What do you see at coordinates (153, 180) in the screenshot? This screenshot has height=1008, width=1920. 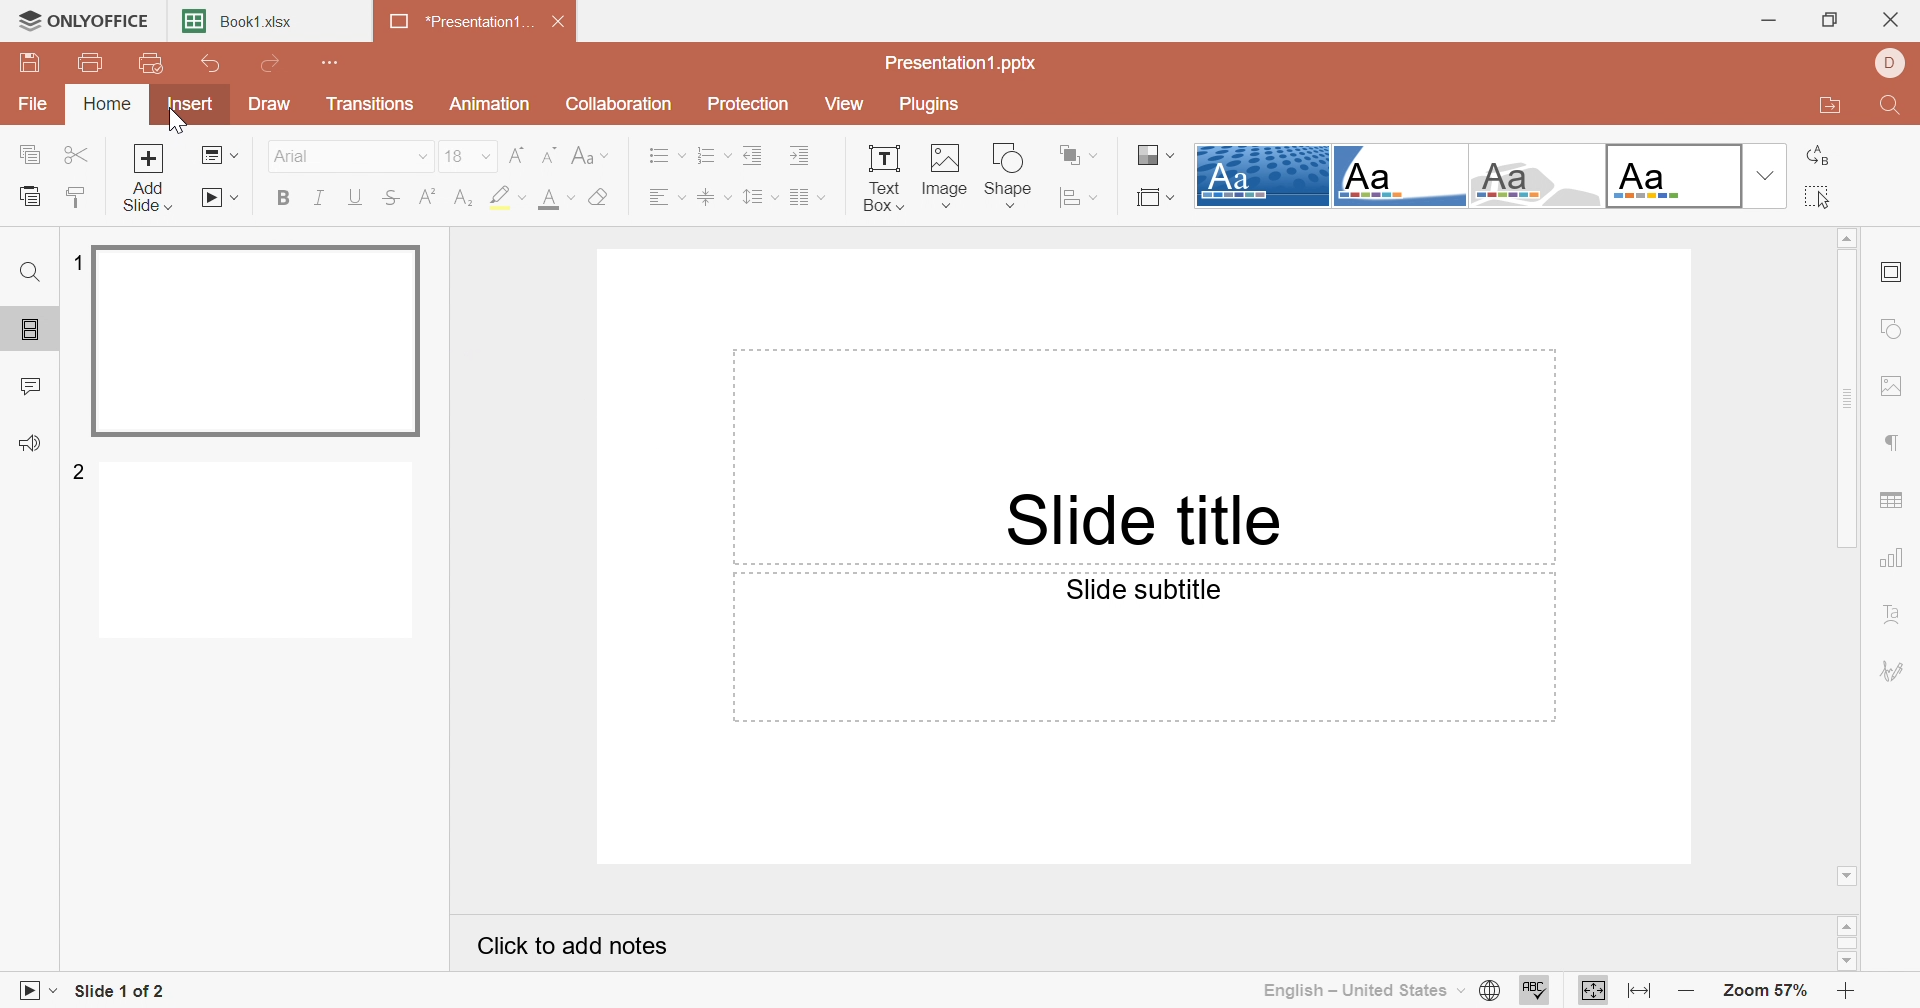 I see `Add slide` at bounding box center [153, 180].